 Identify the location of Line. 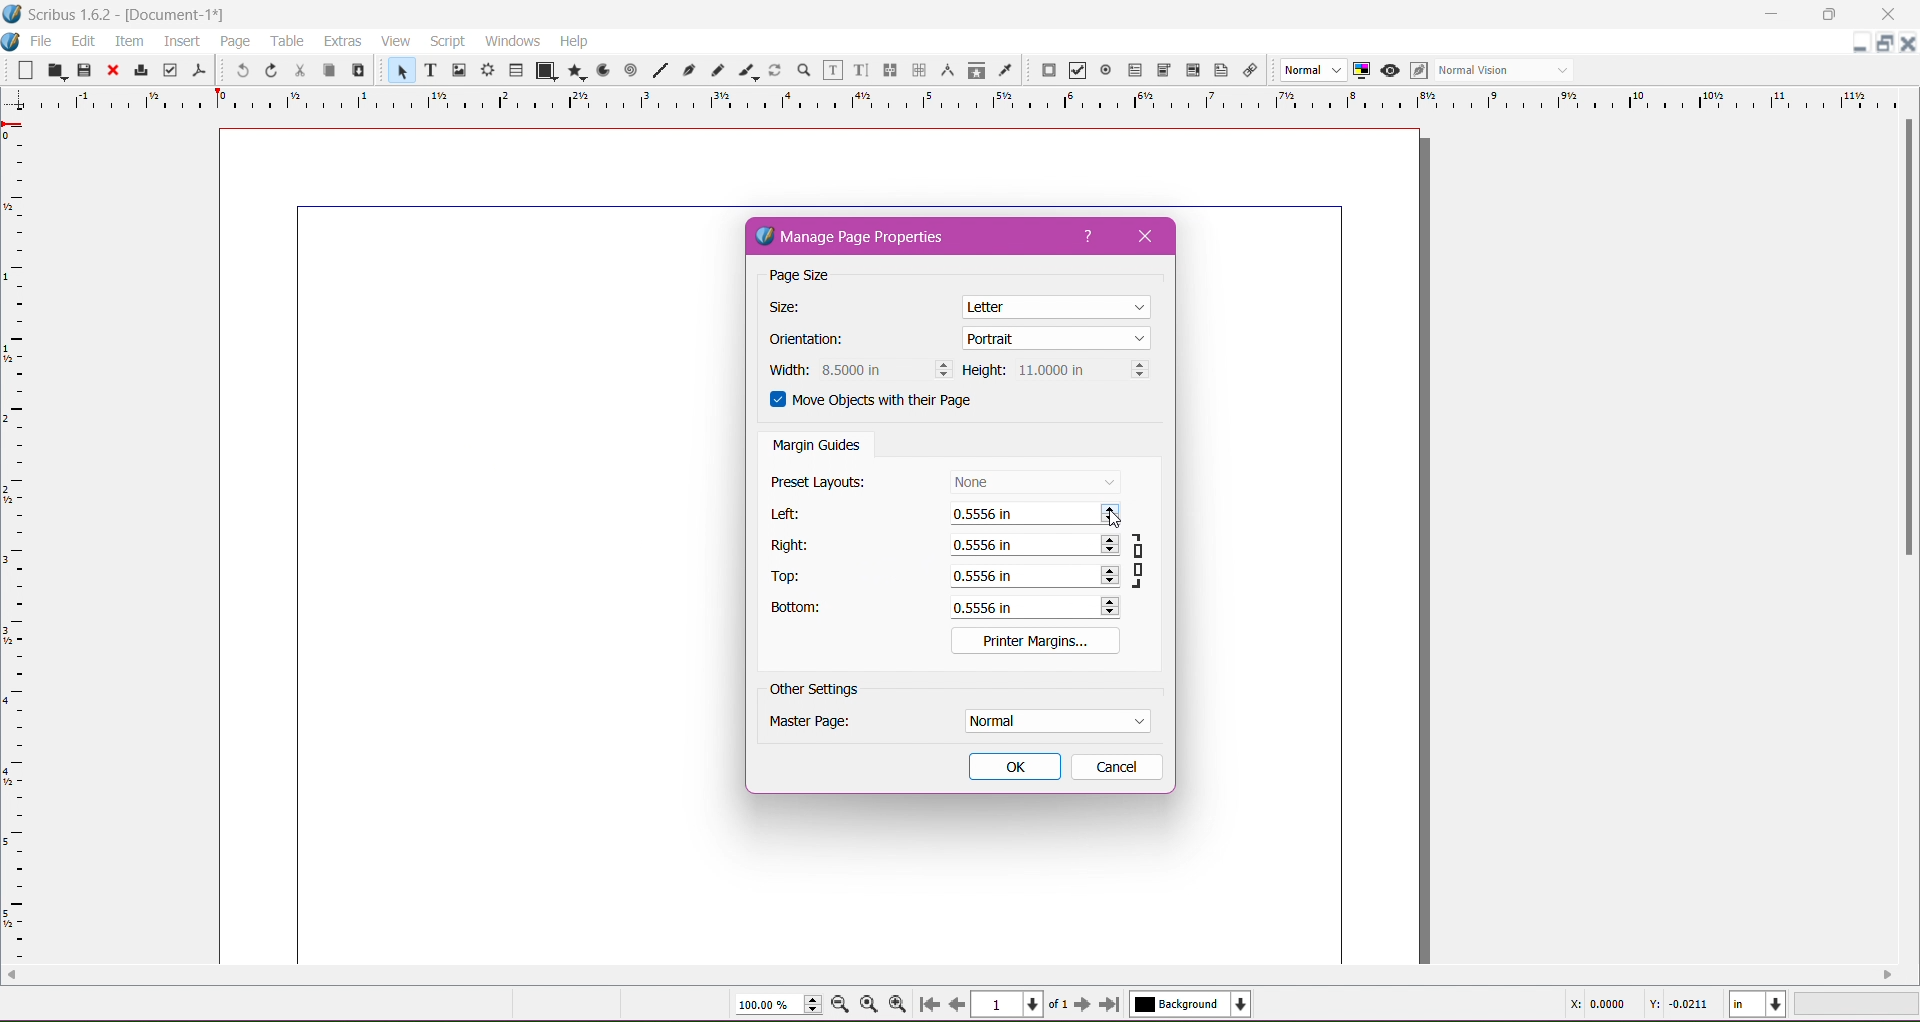
(660, 68).